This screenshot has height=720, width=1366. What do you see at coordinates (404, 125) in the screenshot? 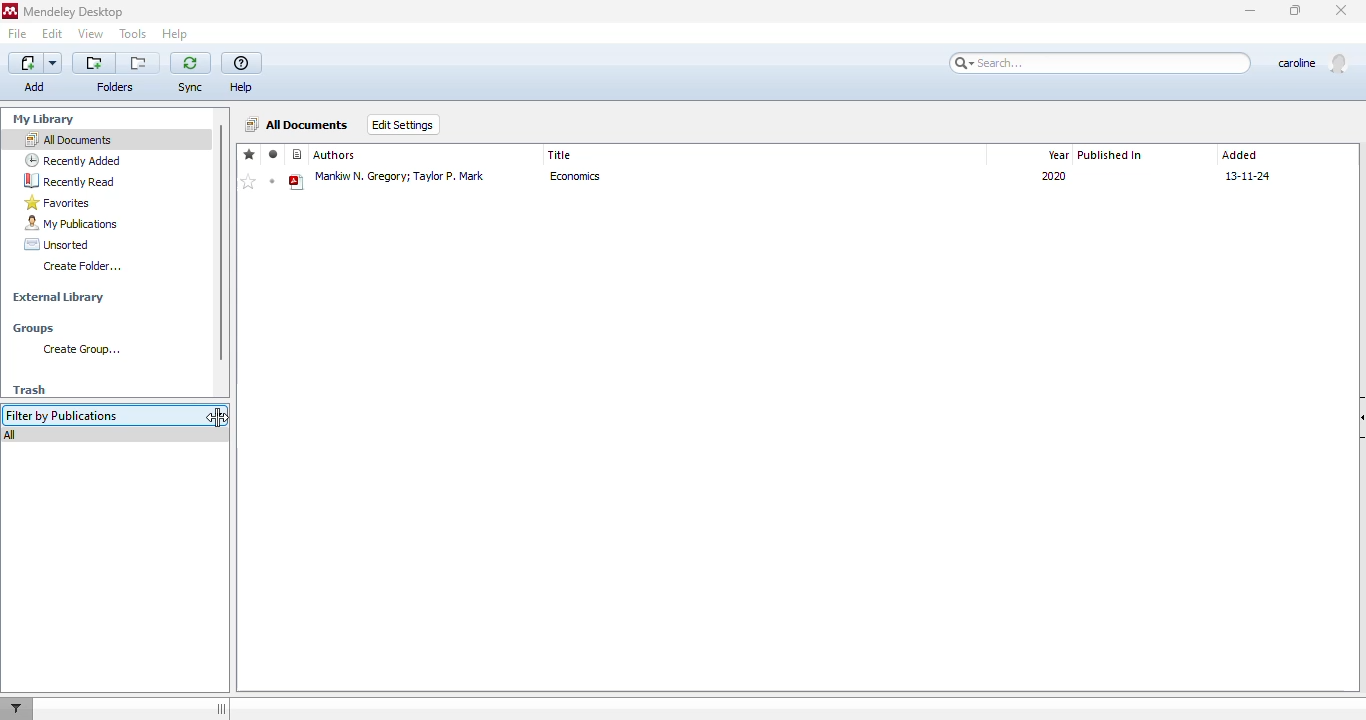
I see `edit settings` at bounding box center [404, 125].